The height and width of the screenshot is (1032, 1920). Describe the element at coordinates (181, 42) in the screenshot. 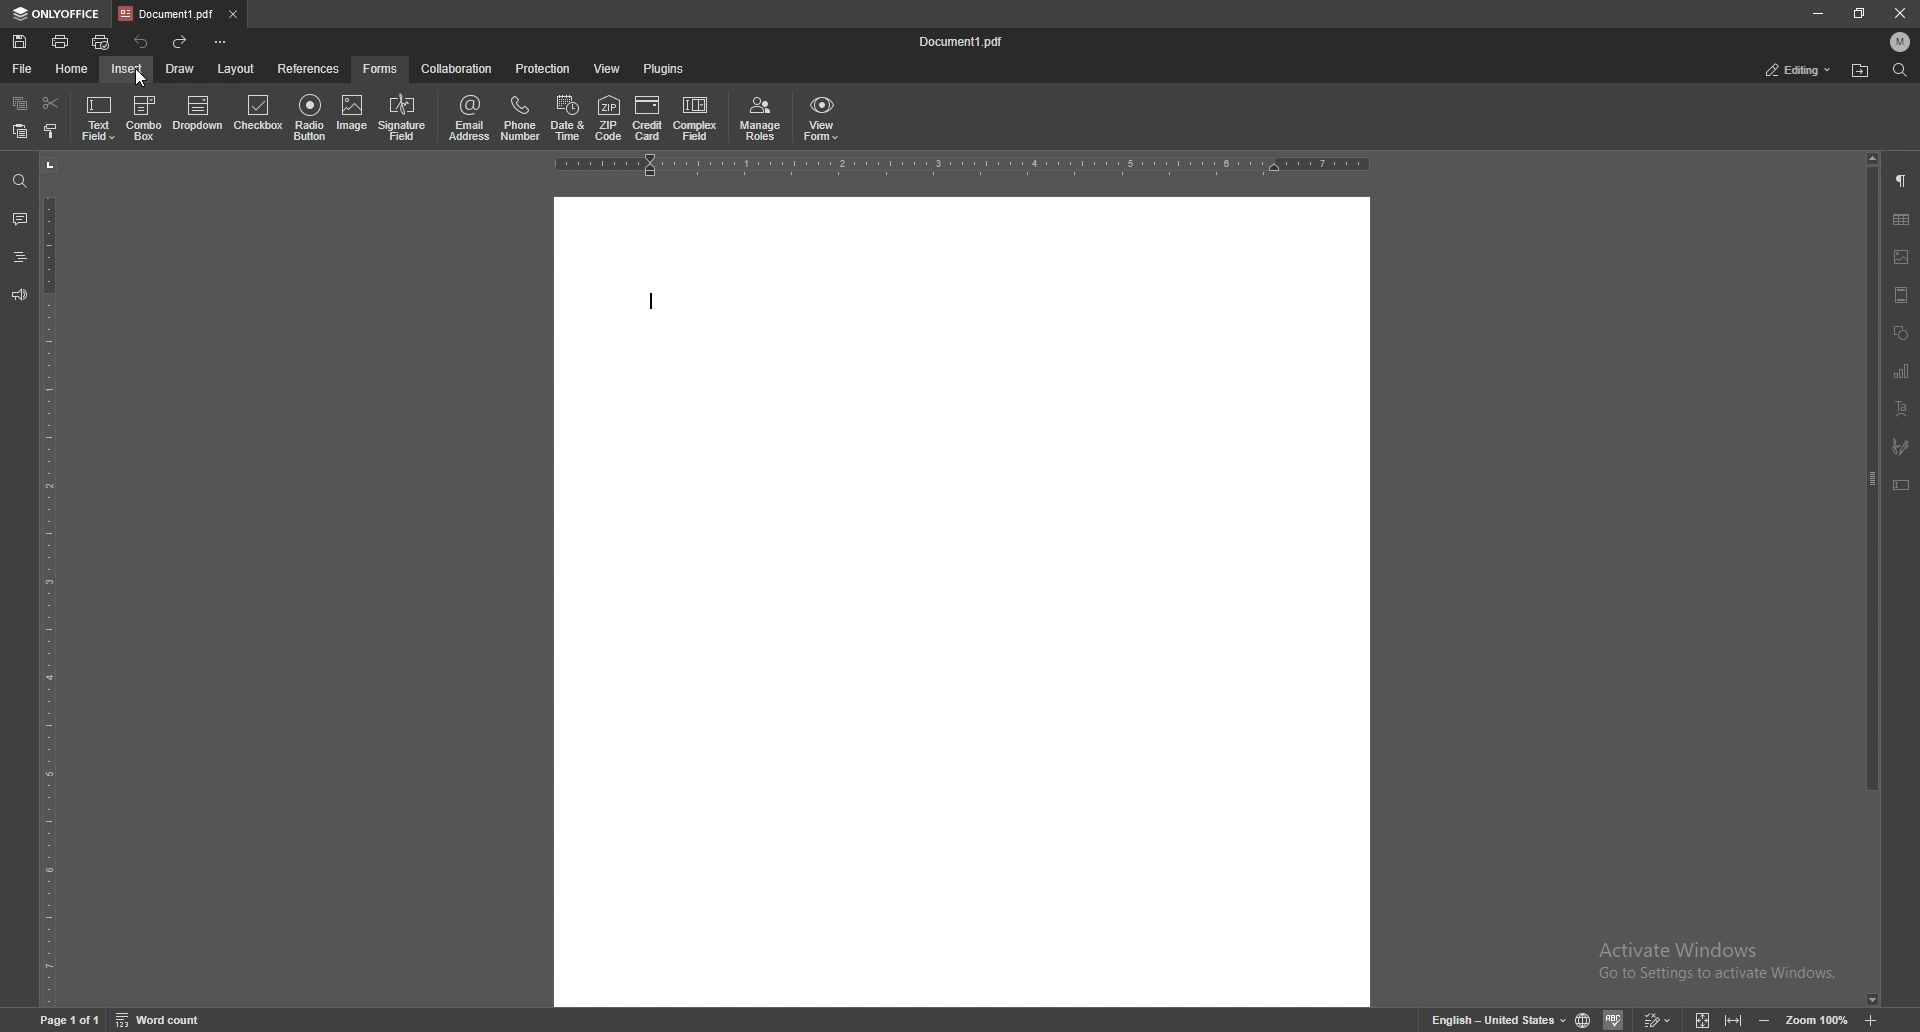

I see `redo` at that location.